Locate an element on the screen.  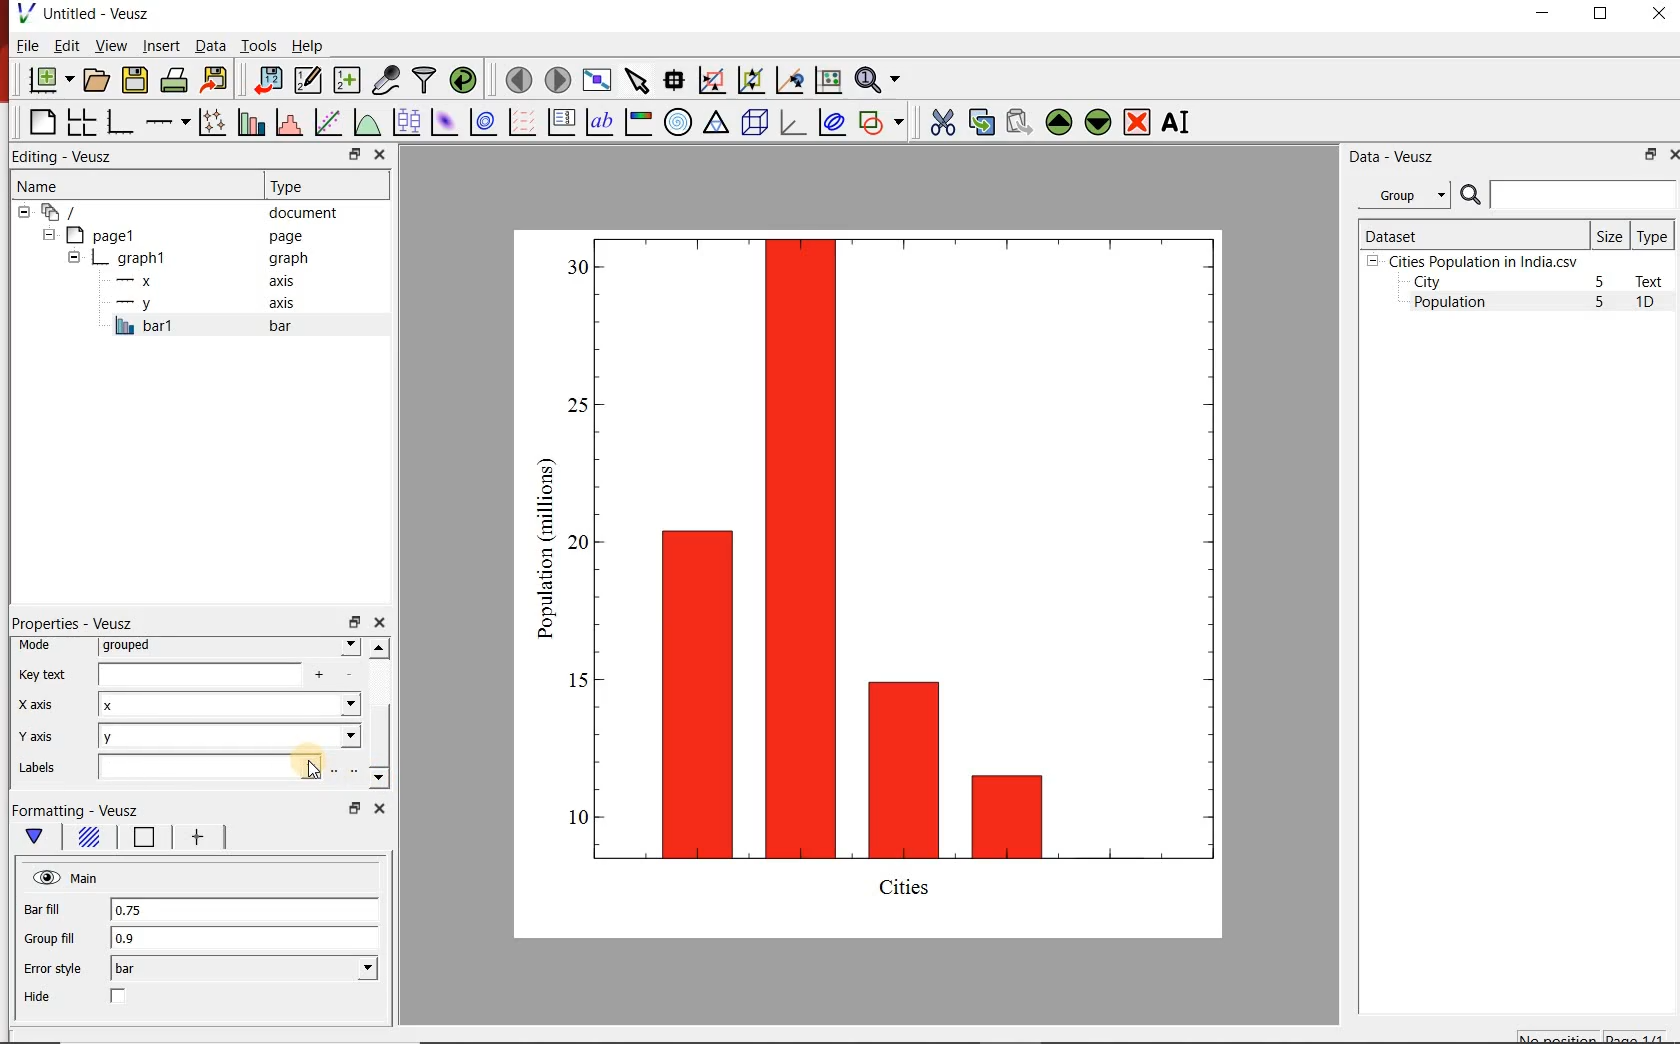
Main formatting is located at coordinates (38, 837).